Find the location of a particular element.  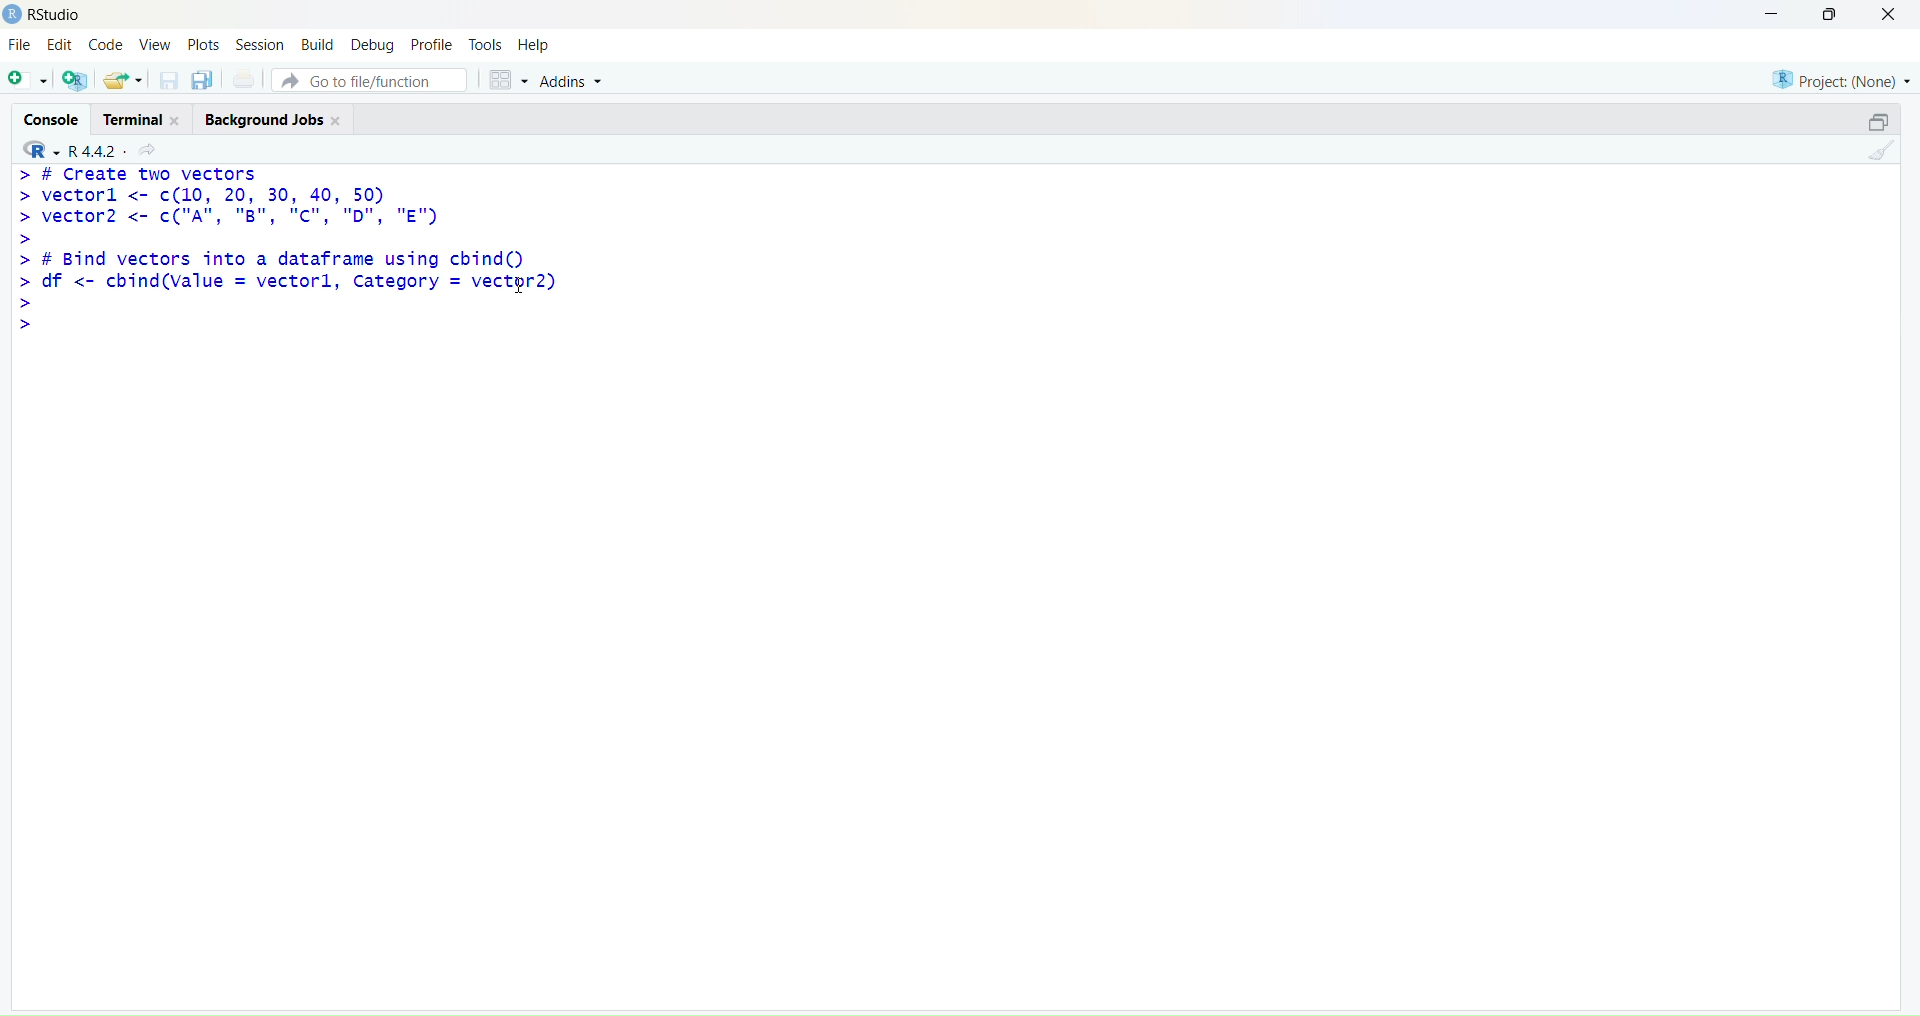

# Create two vectorsvectorl <- c(10, 20, 30, 40, 50)vector2 <- c("A", "B", “C", "D", "E") is located at coordinates (228, 206).